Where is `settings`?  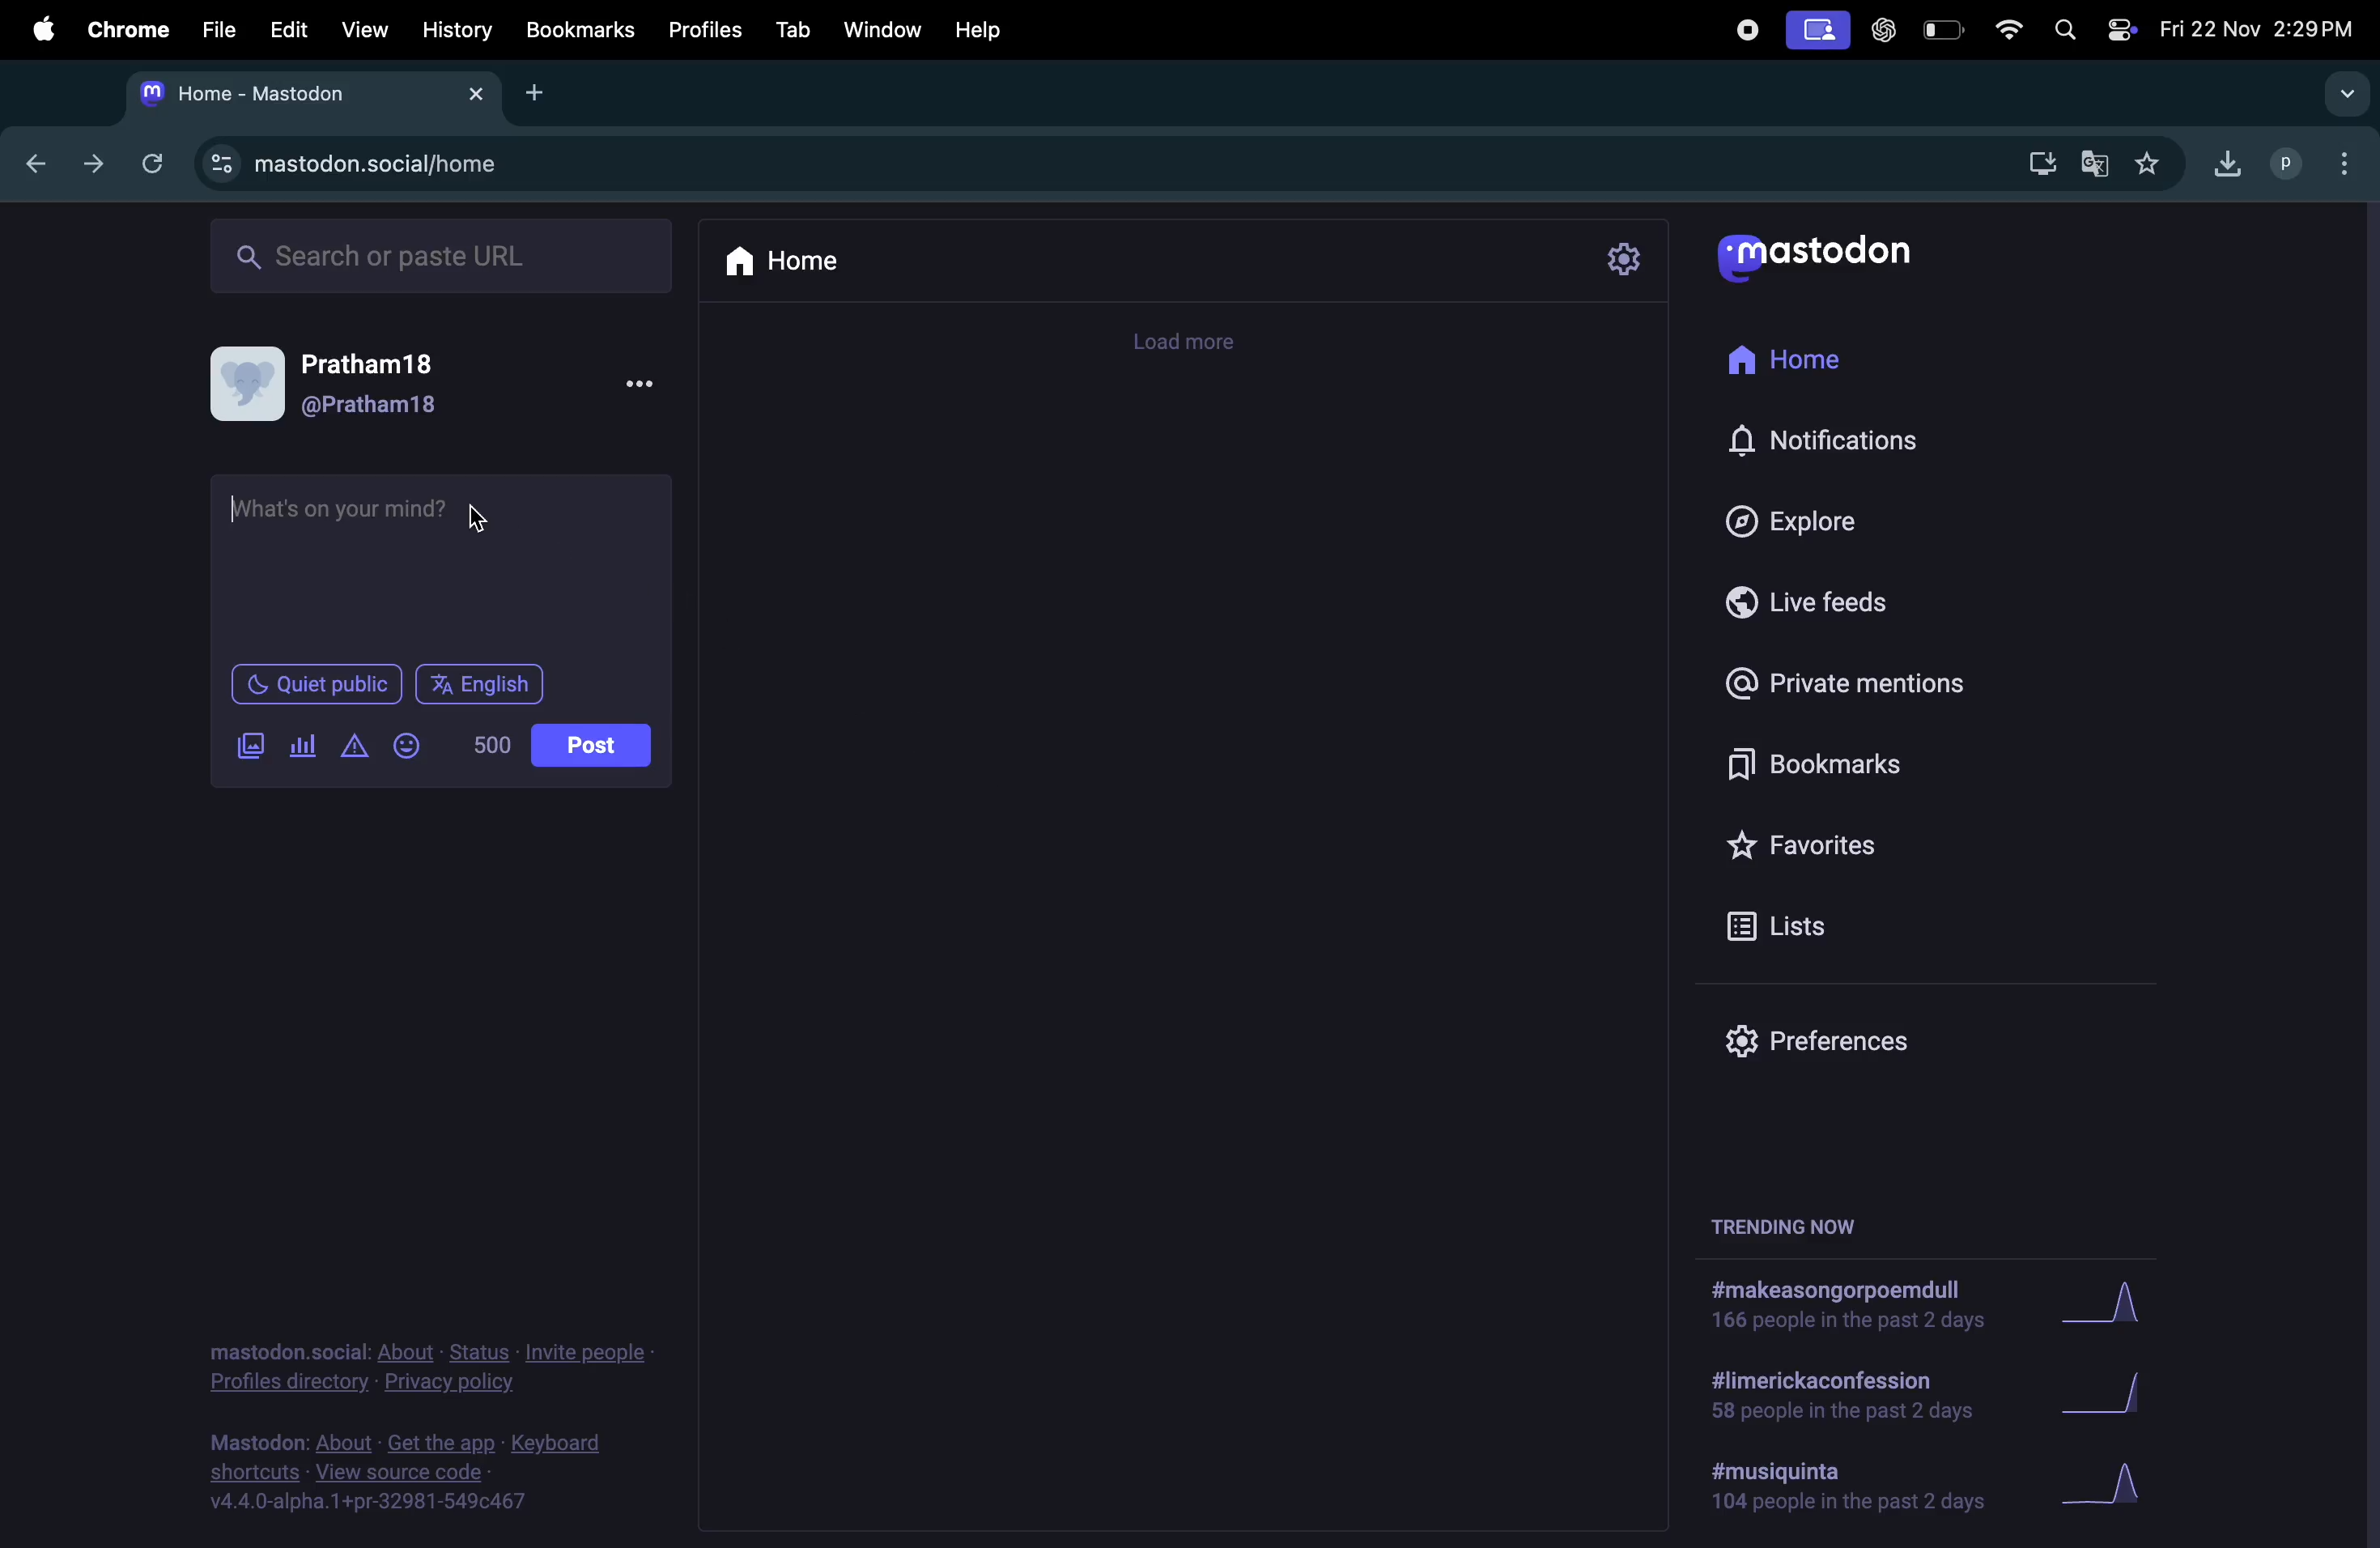
settings is located at coordinates (1623, 259).